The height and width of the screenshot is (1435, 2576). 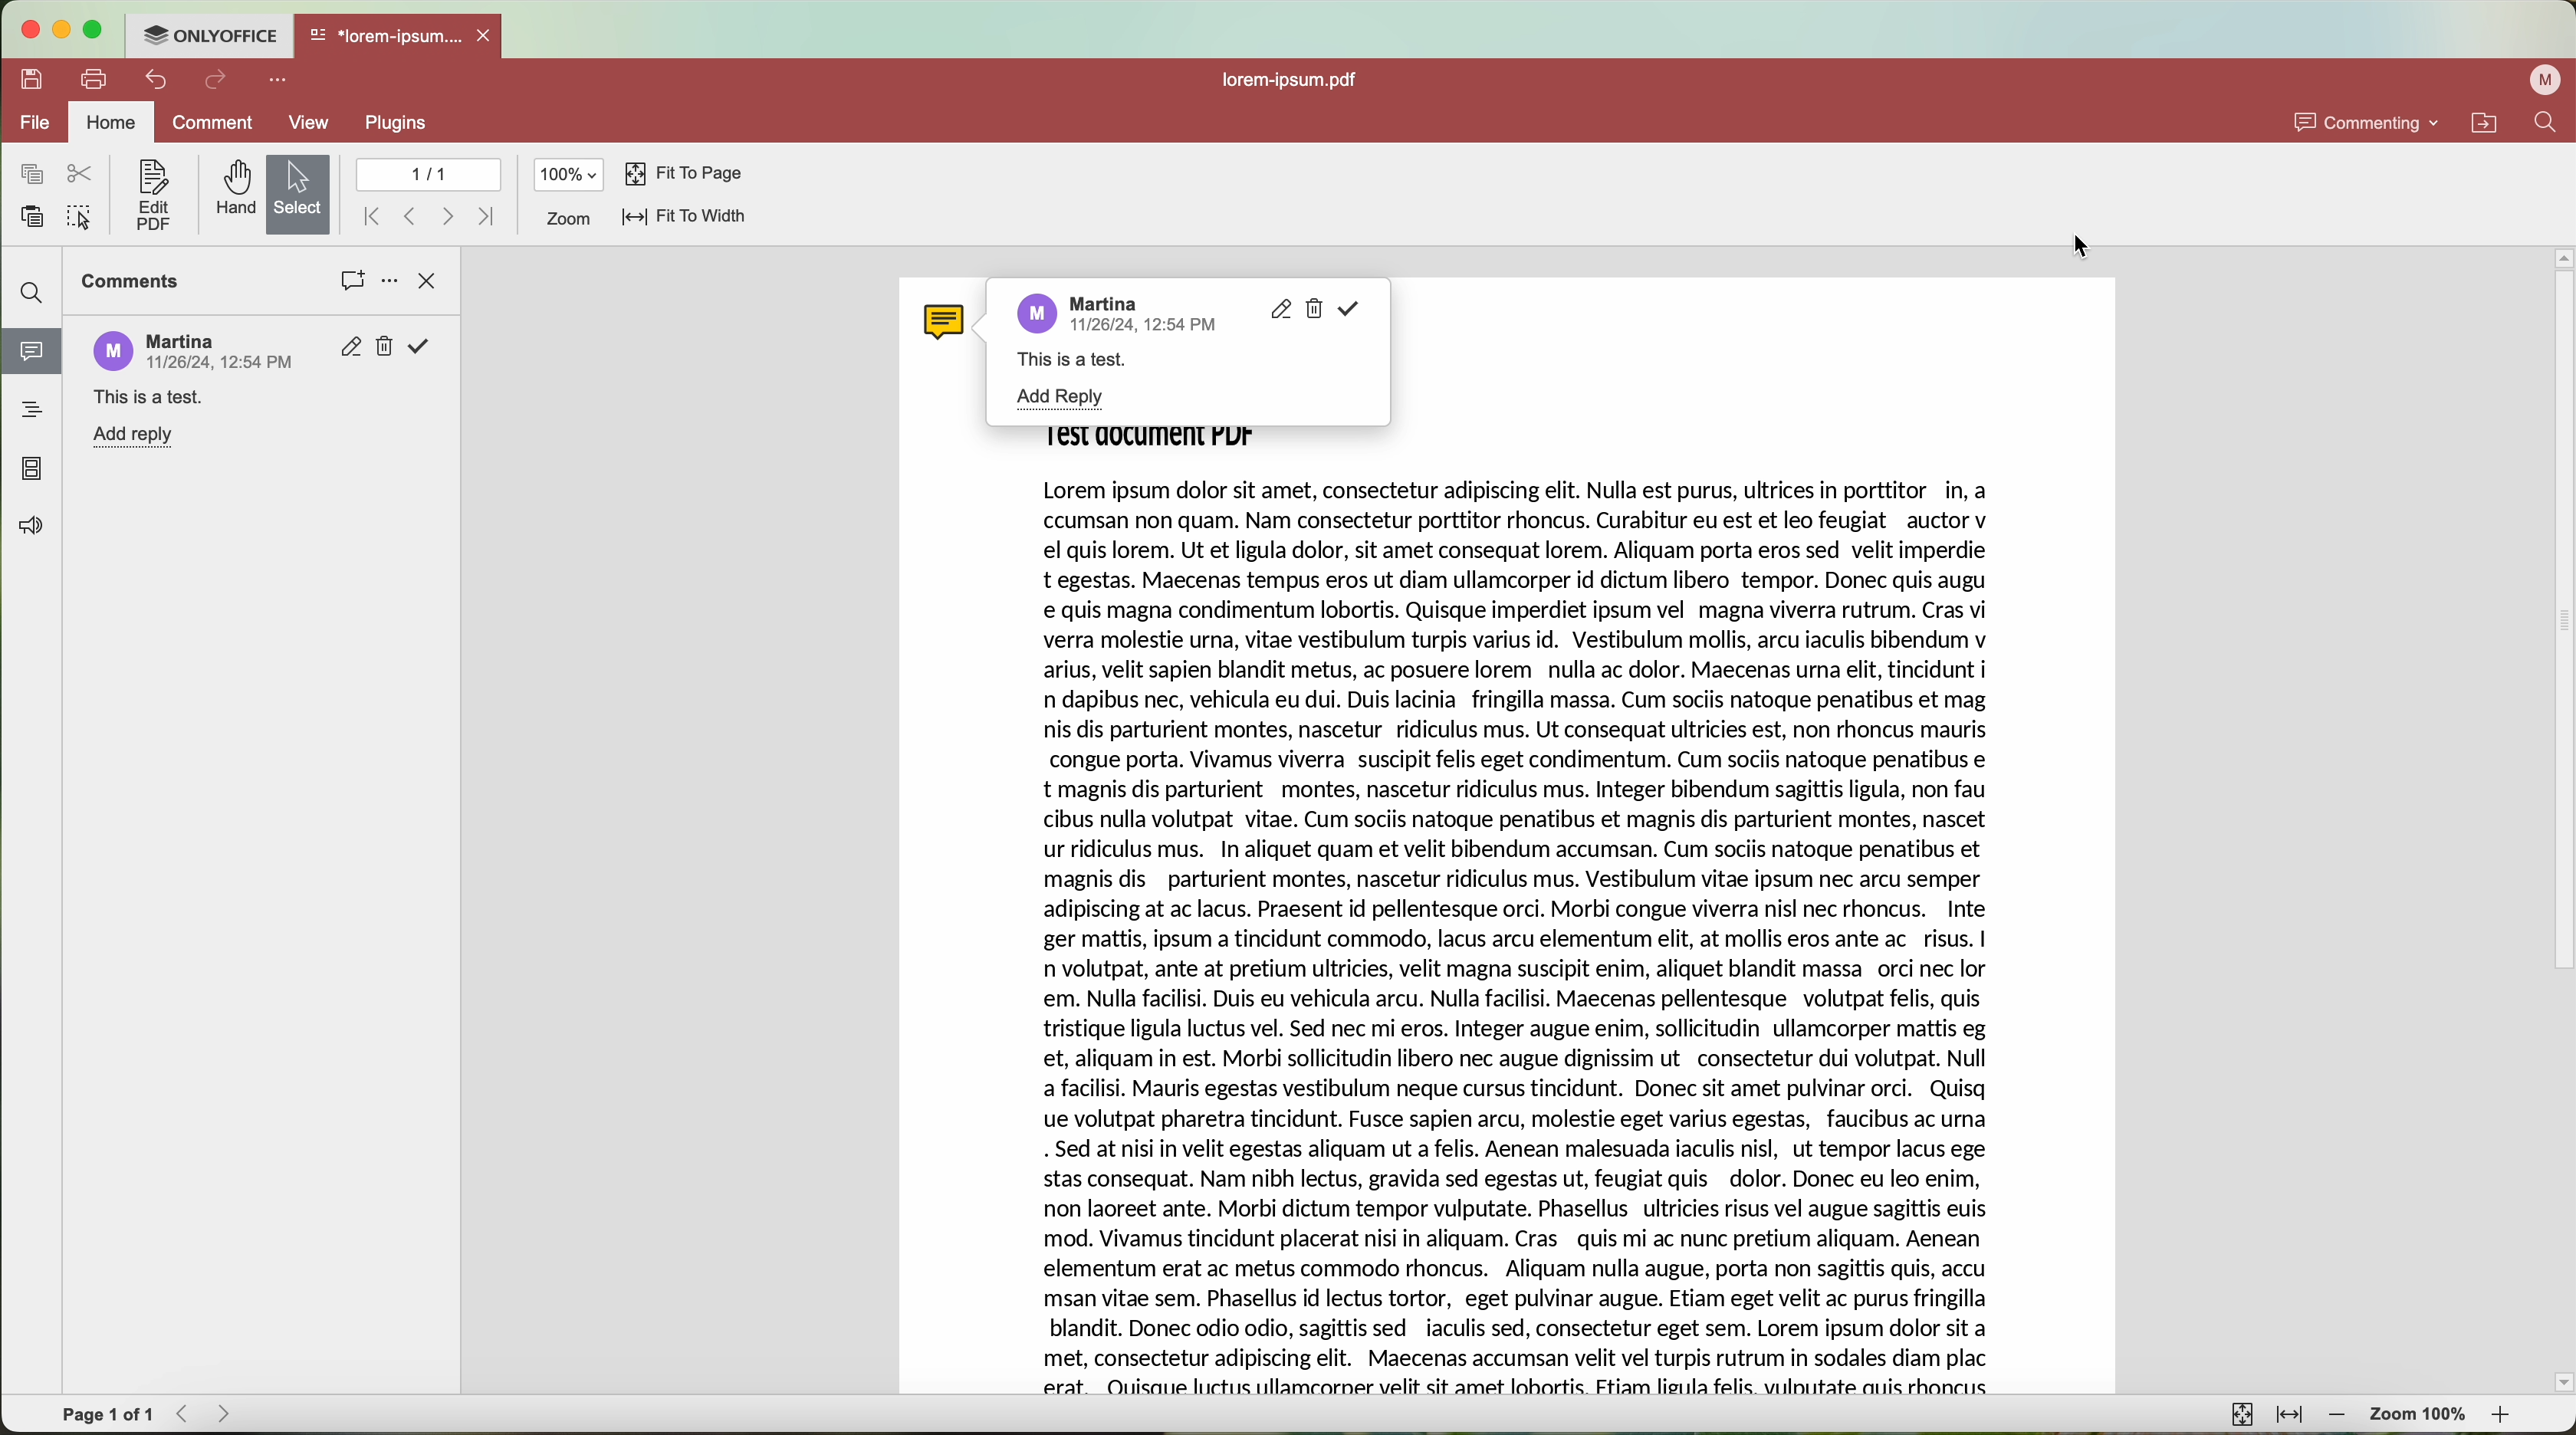 I want to click on maximize, so click(x=94, y=31).